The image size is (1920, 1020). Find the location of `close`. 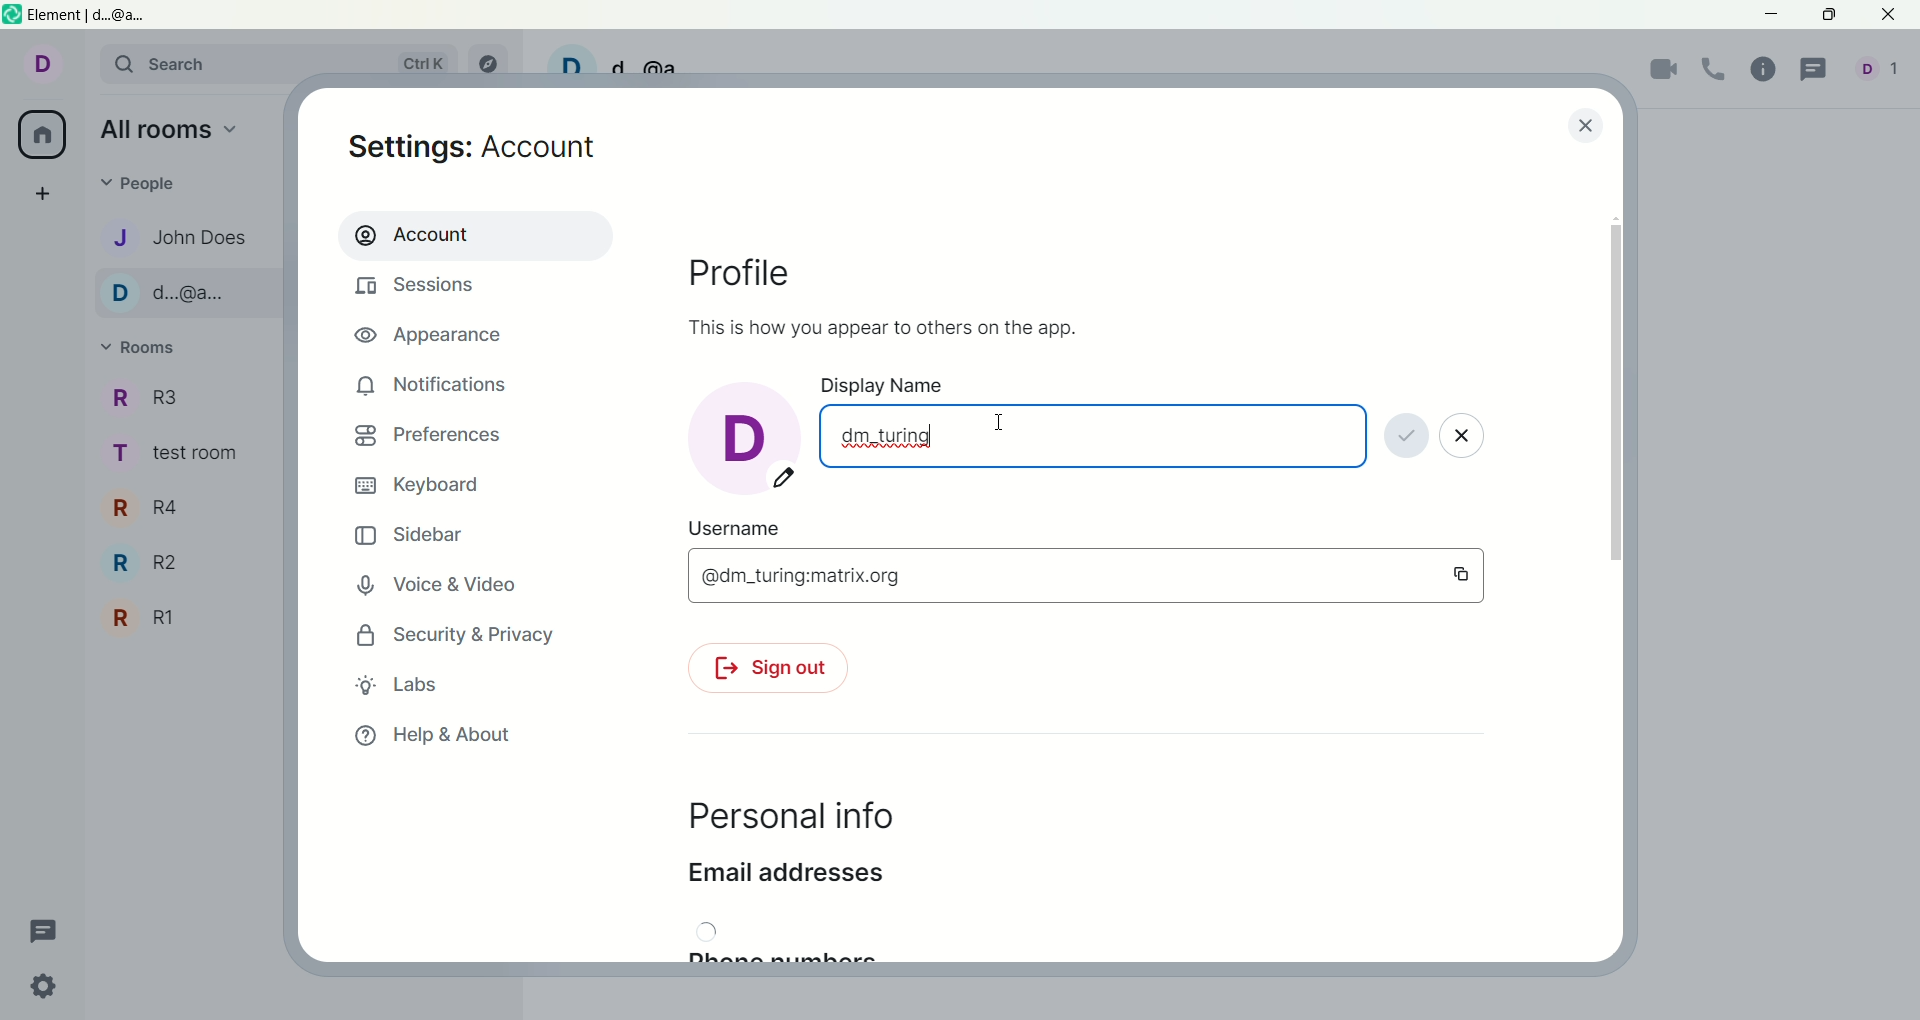

close is located at coordinates (1583, 124).